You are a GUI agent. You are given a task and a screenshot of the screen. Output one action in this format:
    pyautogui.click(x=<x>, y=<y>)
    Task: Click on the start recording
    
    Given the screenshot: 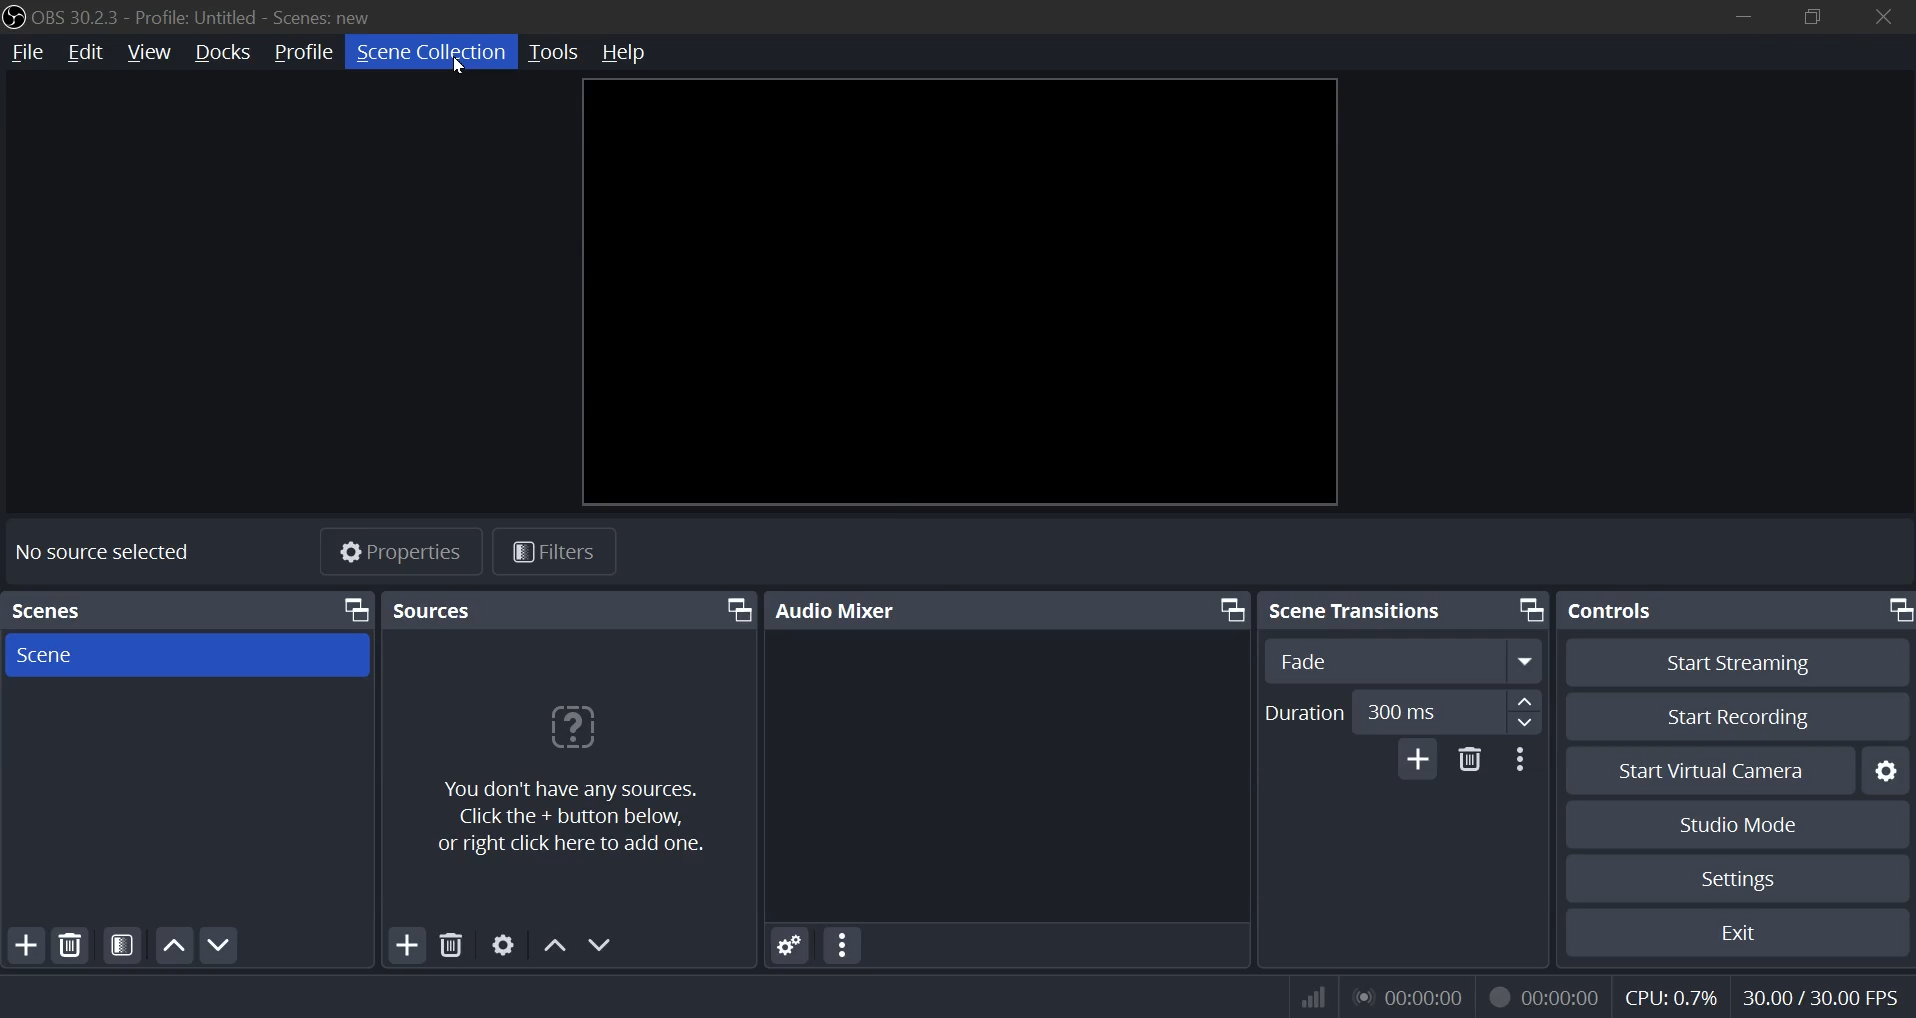 What is the action you would take?
    pyautogui.click(x=1740, y=716)
    